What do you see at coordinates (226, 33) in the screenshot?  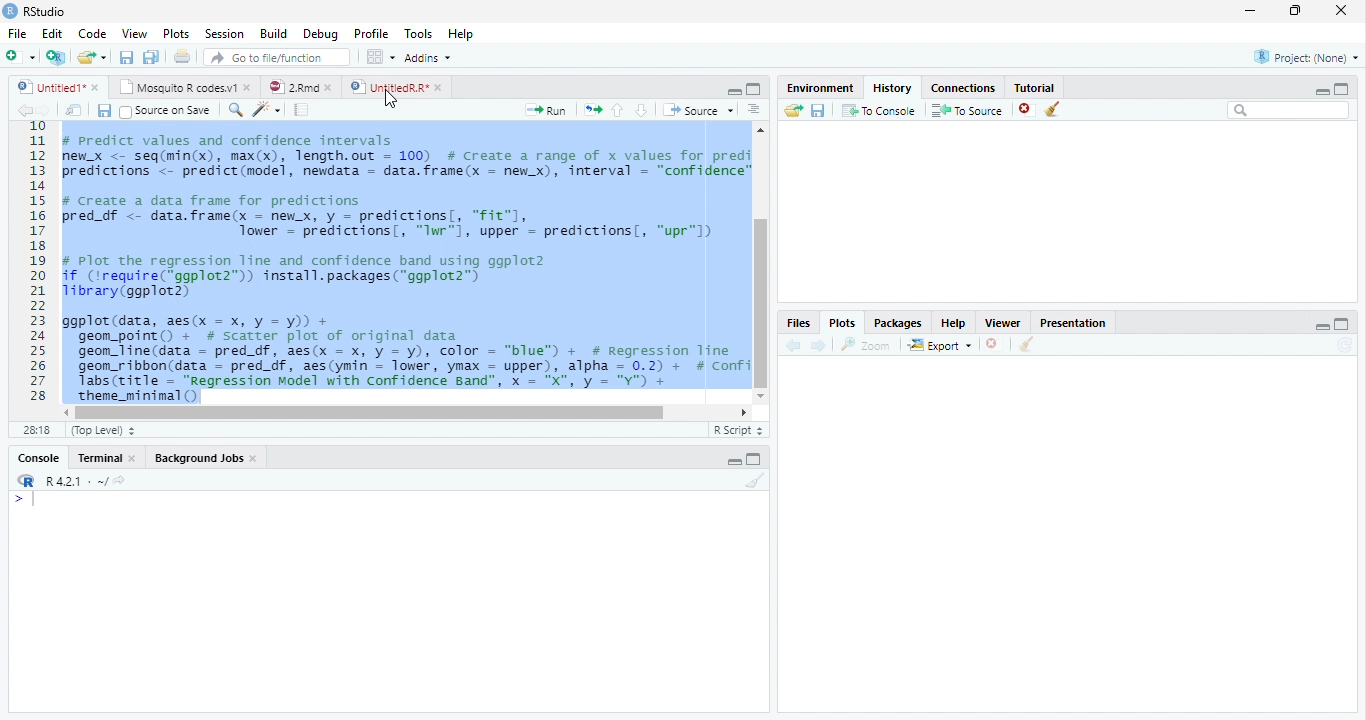 I see `Session` at bounding box center [226, 33].